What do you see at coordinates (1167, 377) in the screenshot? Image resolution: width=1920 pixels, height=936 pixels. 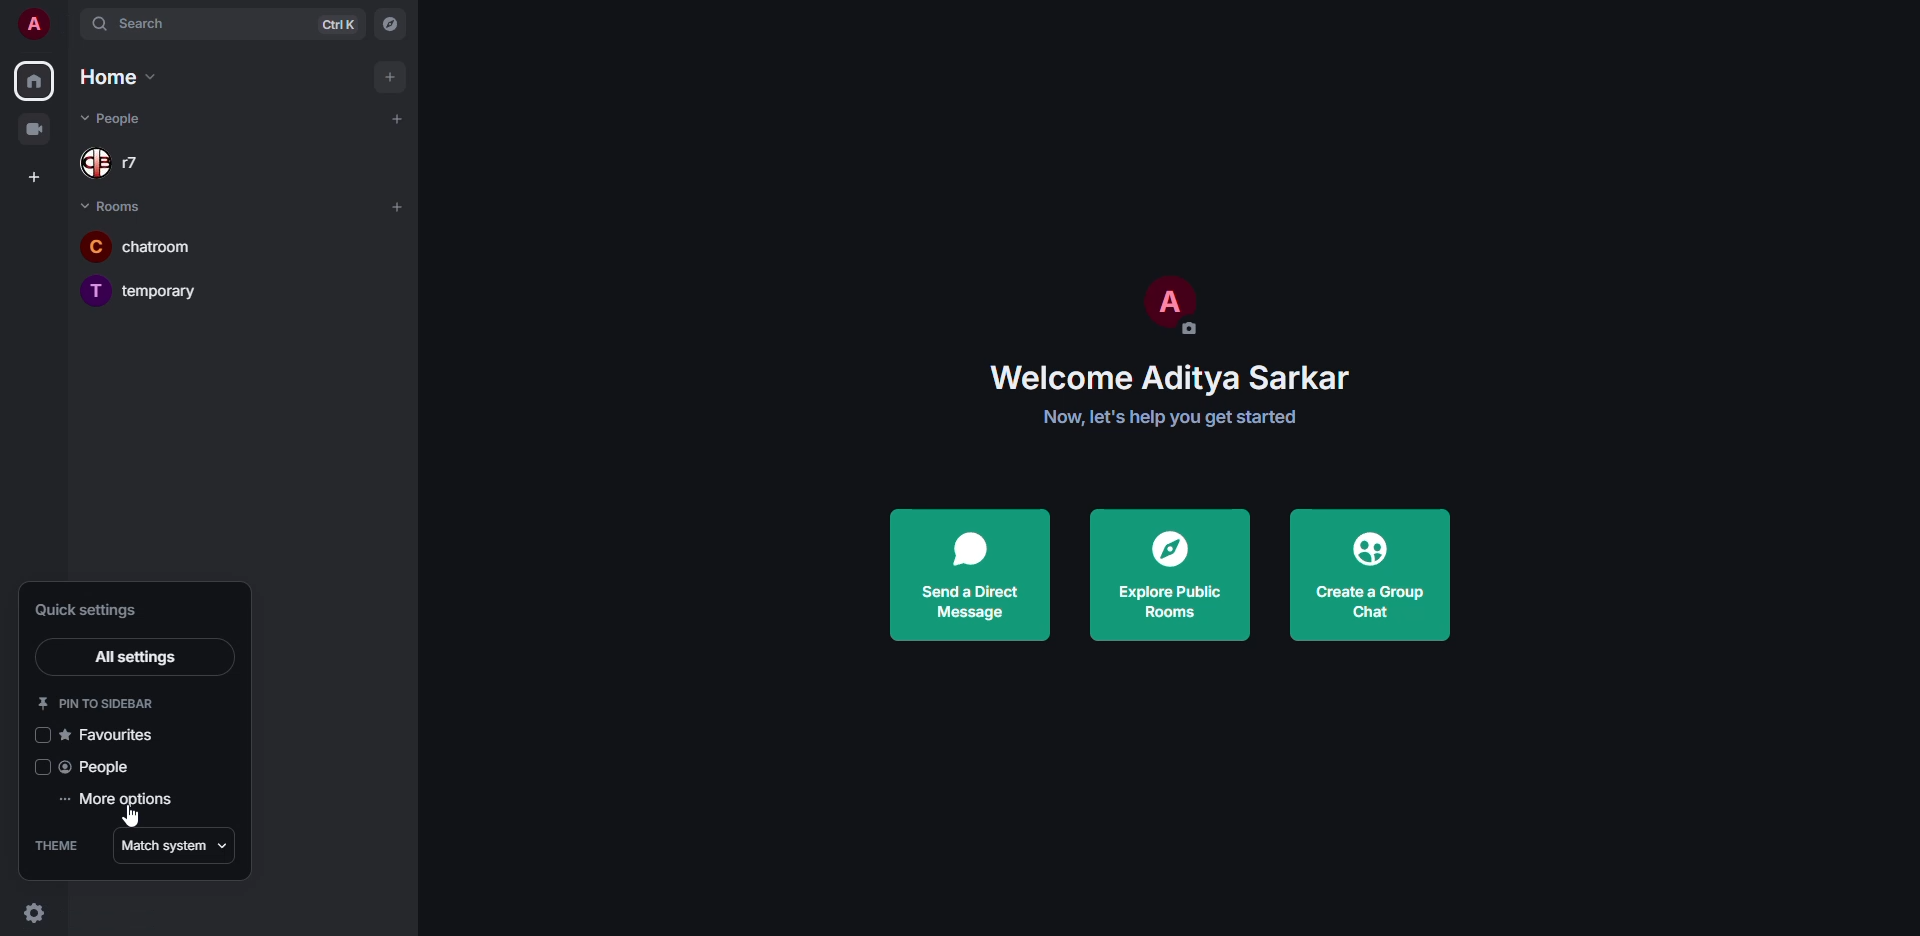 I see `welcome` at bounding box center [1167, 377].